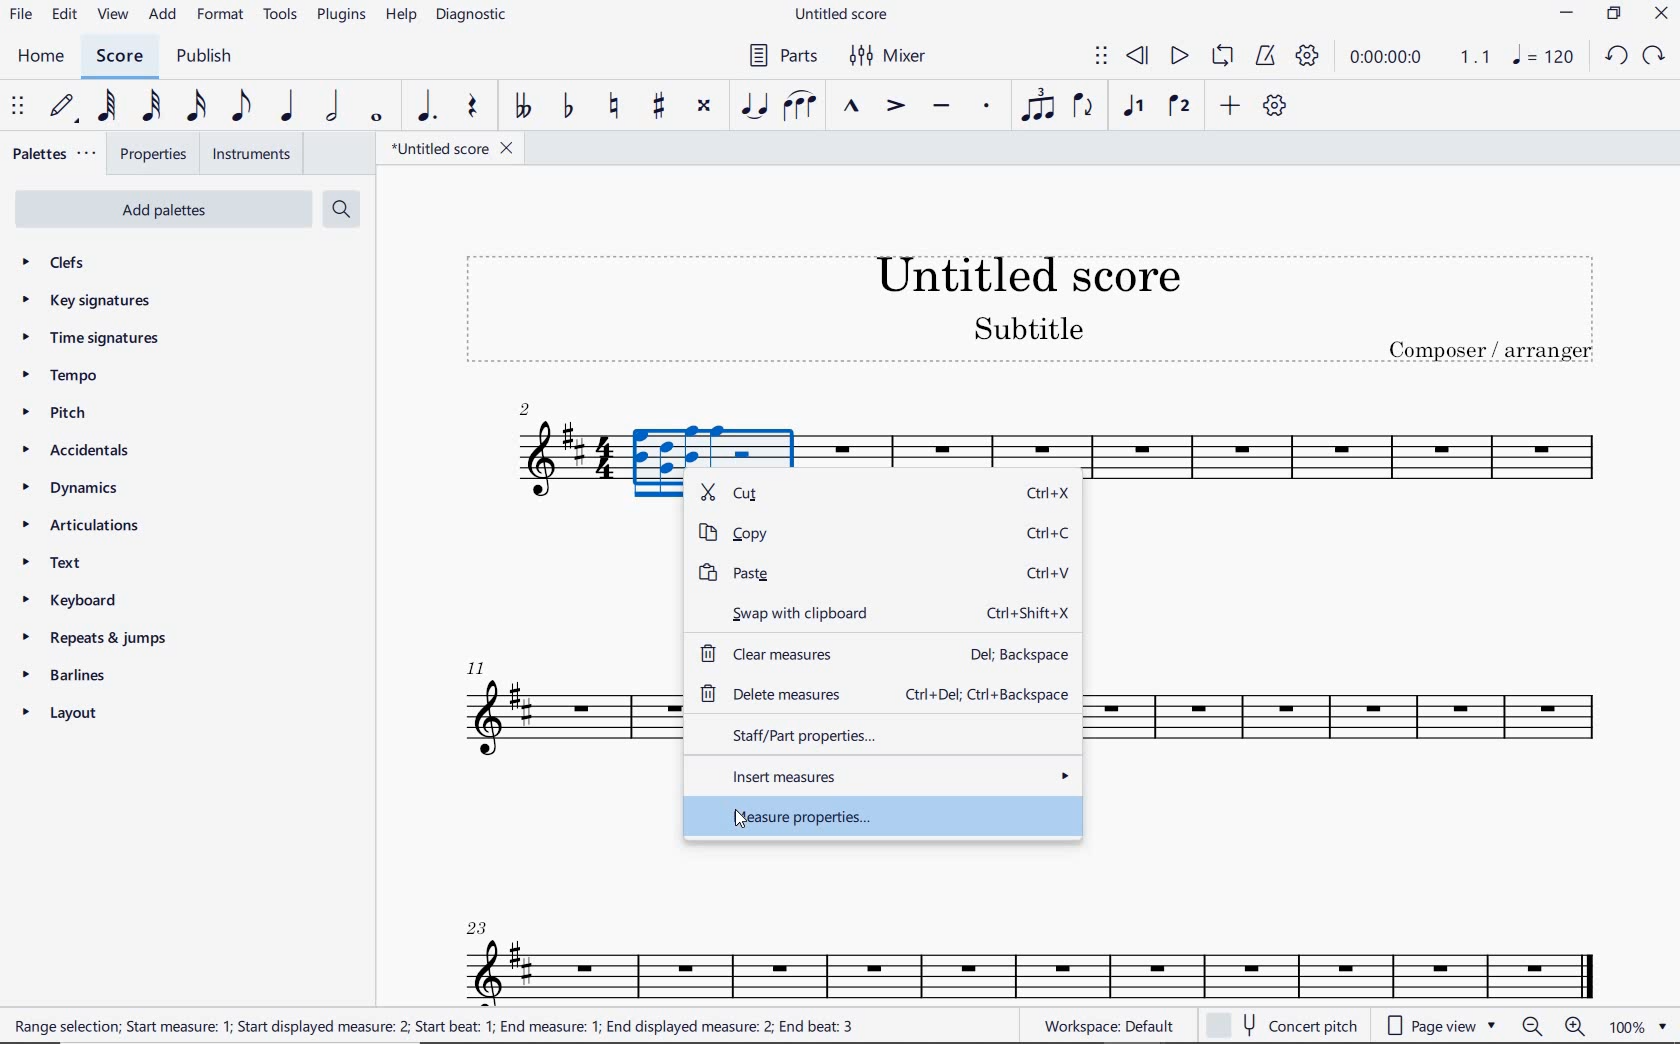 This screenshot has width=1680, height=1044. I want to click on swap with clipboard, so click(885, 613).